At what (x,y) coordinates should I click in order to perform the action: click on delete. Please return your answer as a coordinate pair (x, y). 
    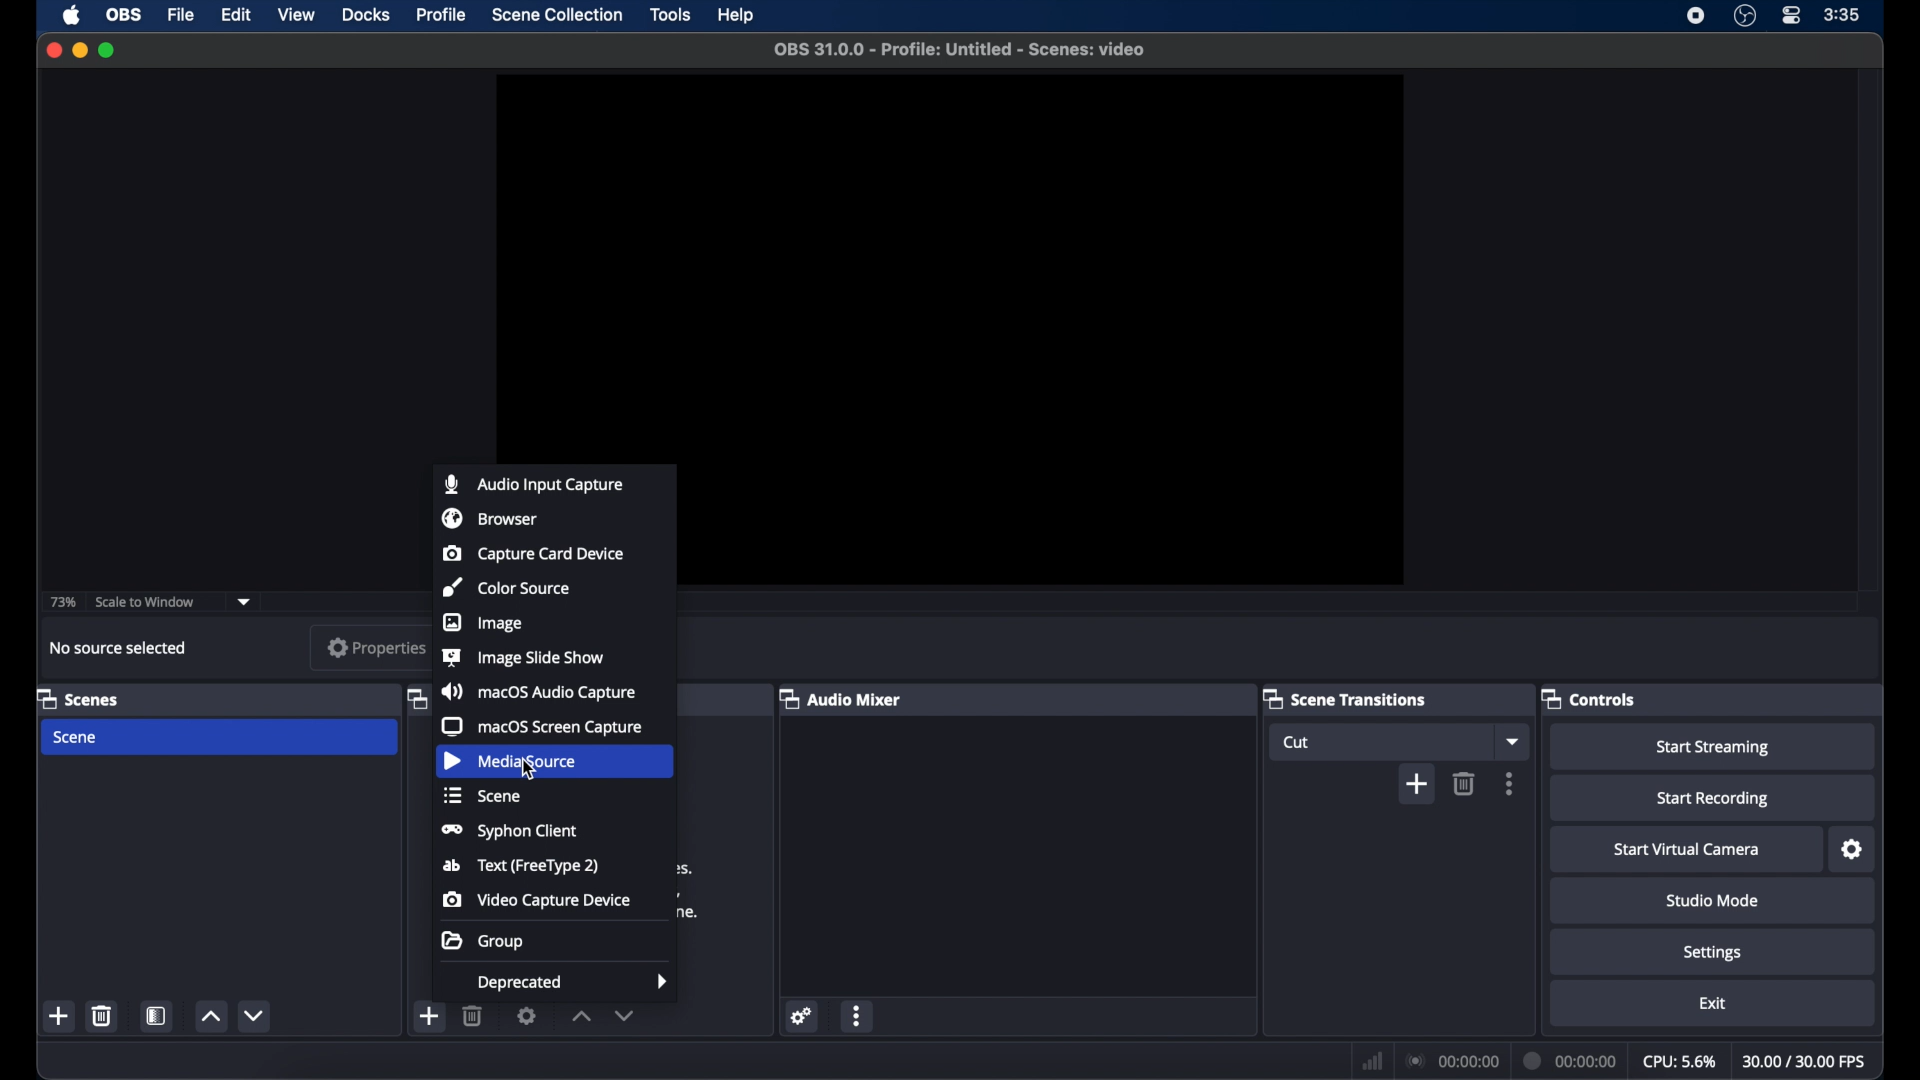
    Looking at the image, I should click on (1465, 783).